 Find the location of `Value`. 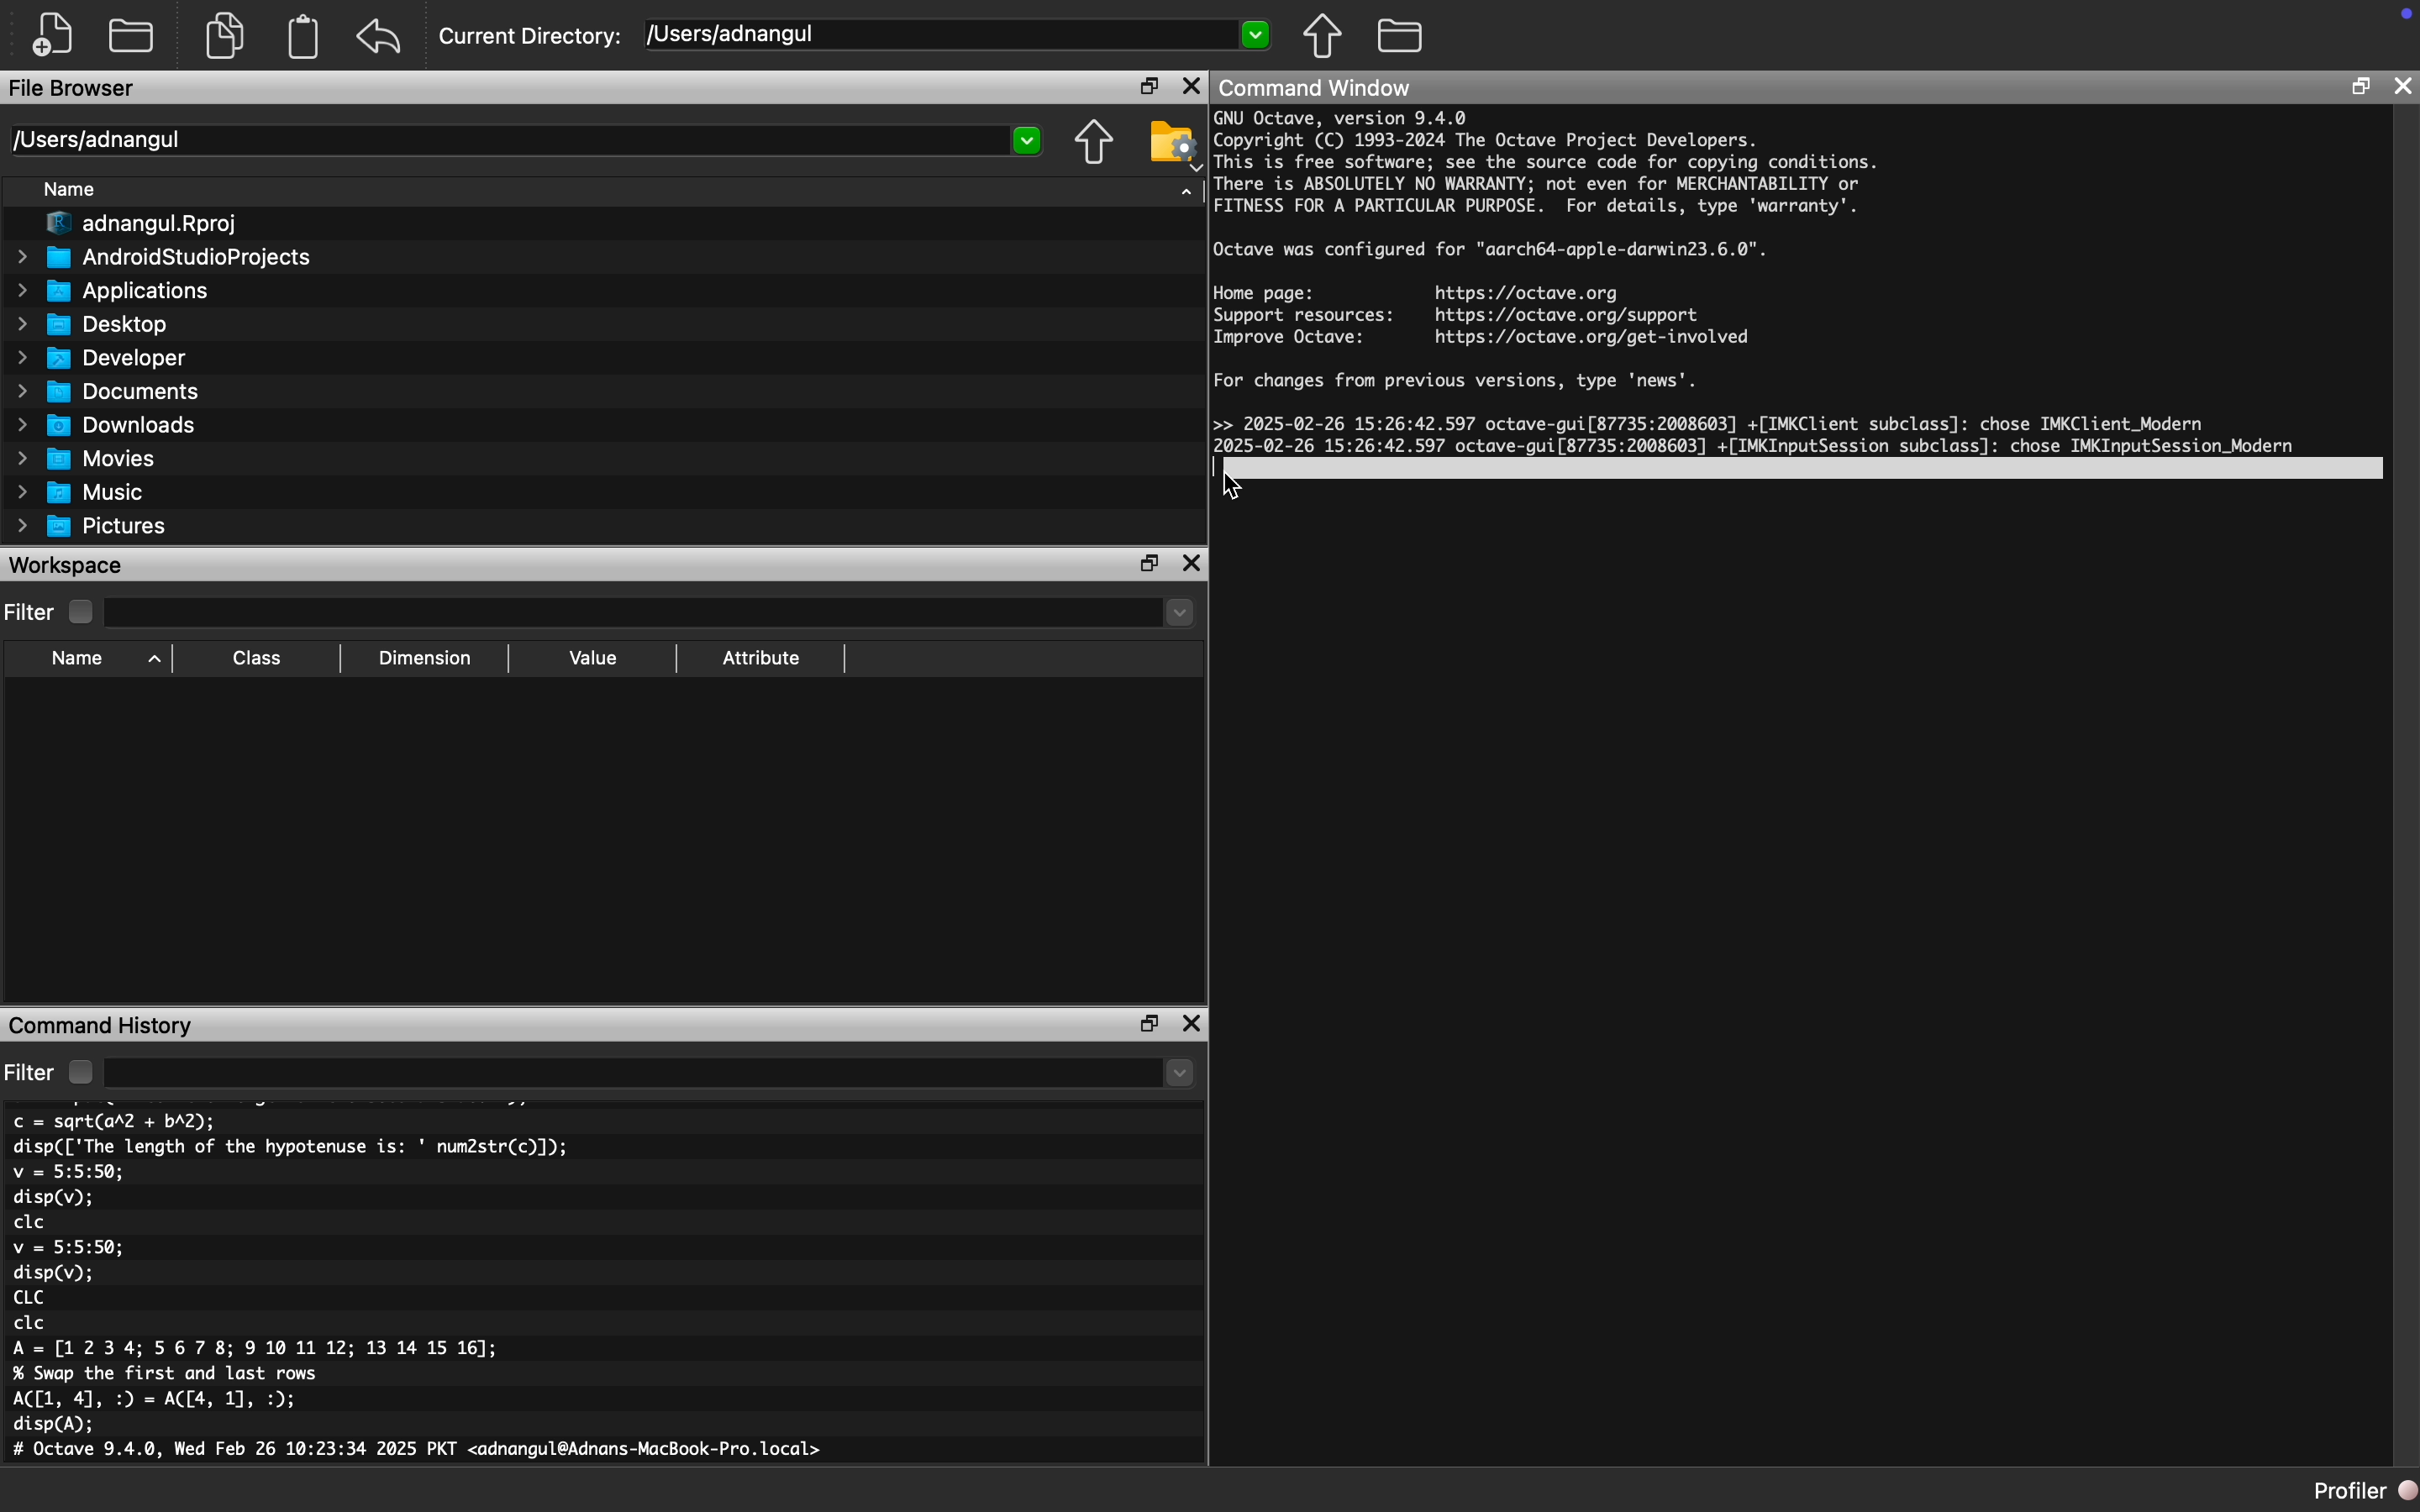

Value is located at coordinates (591, 659).